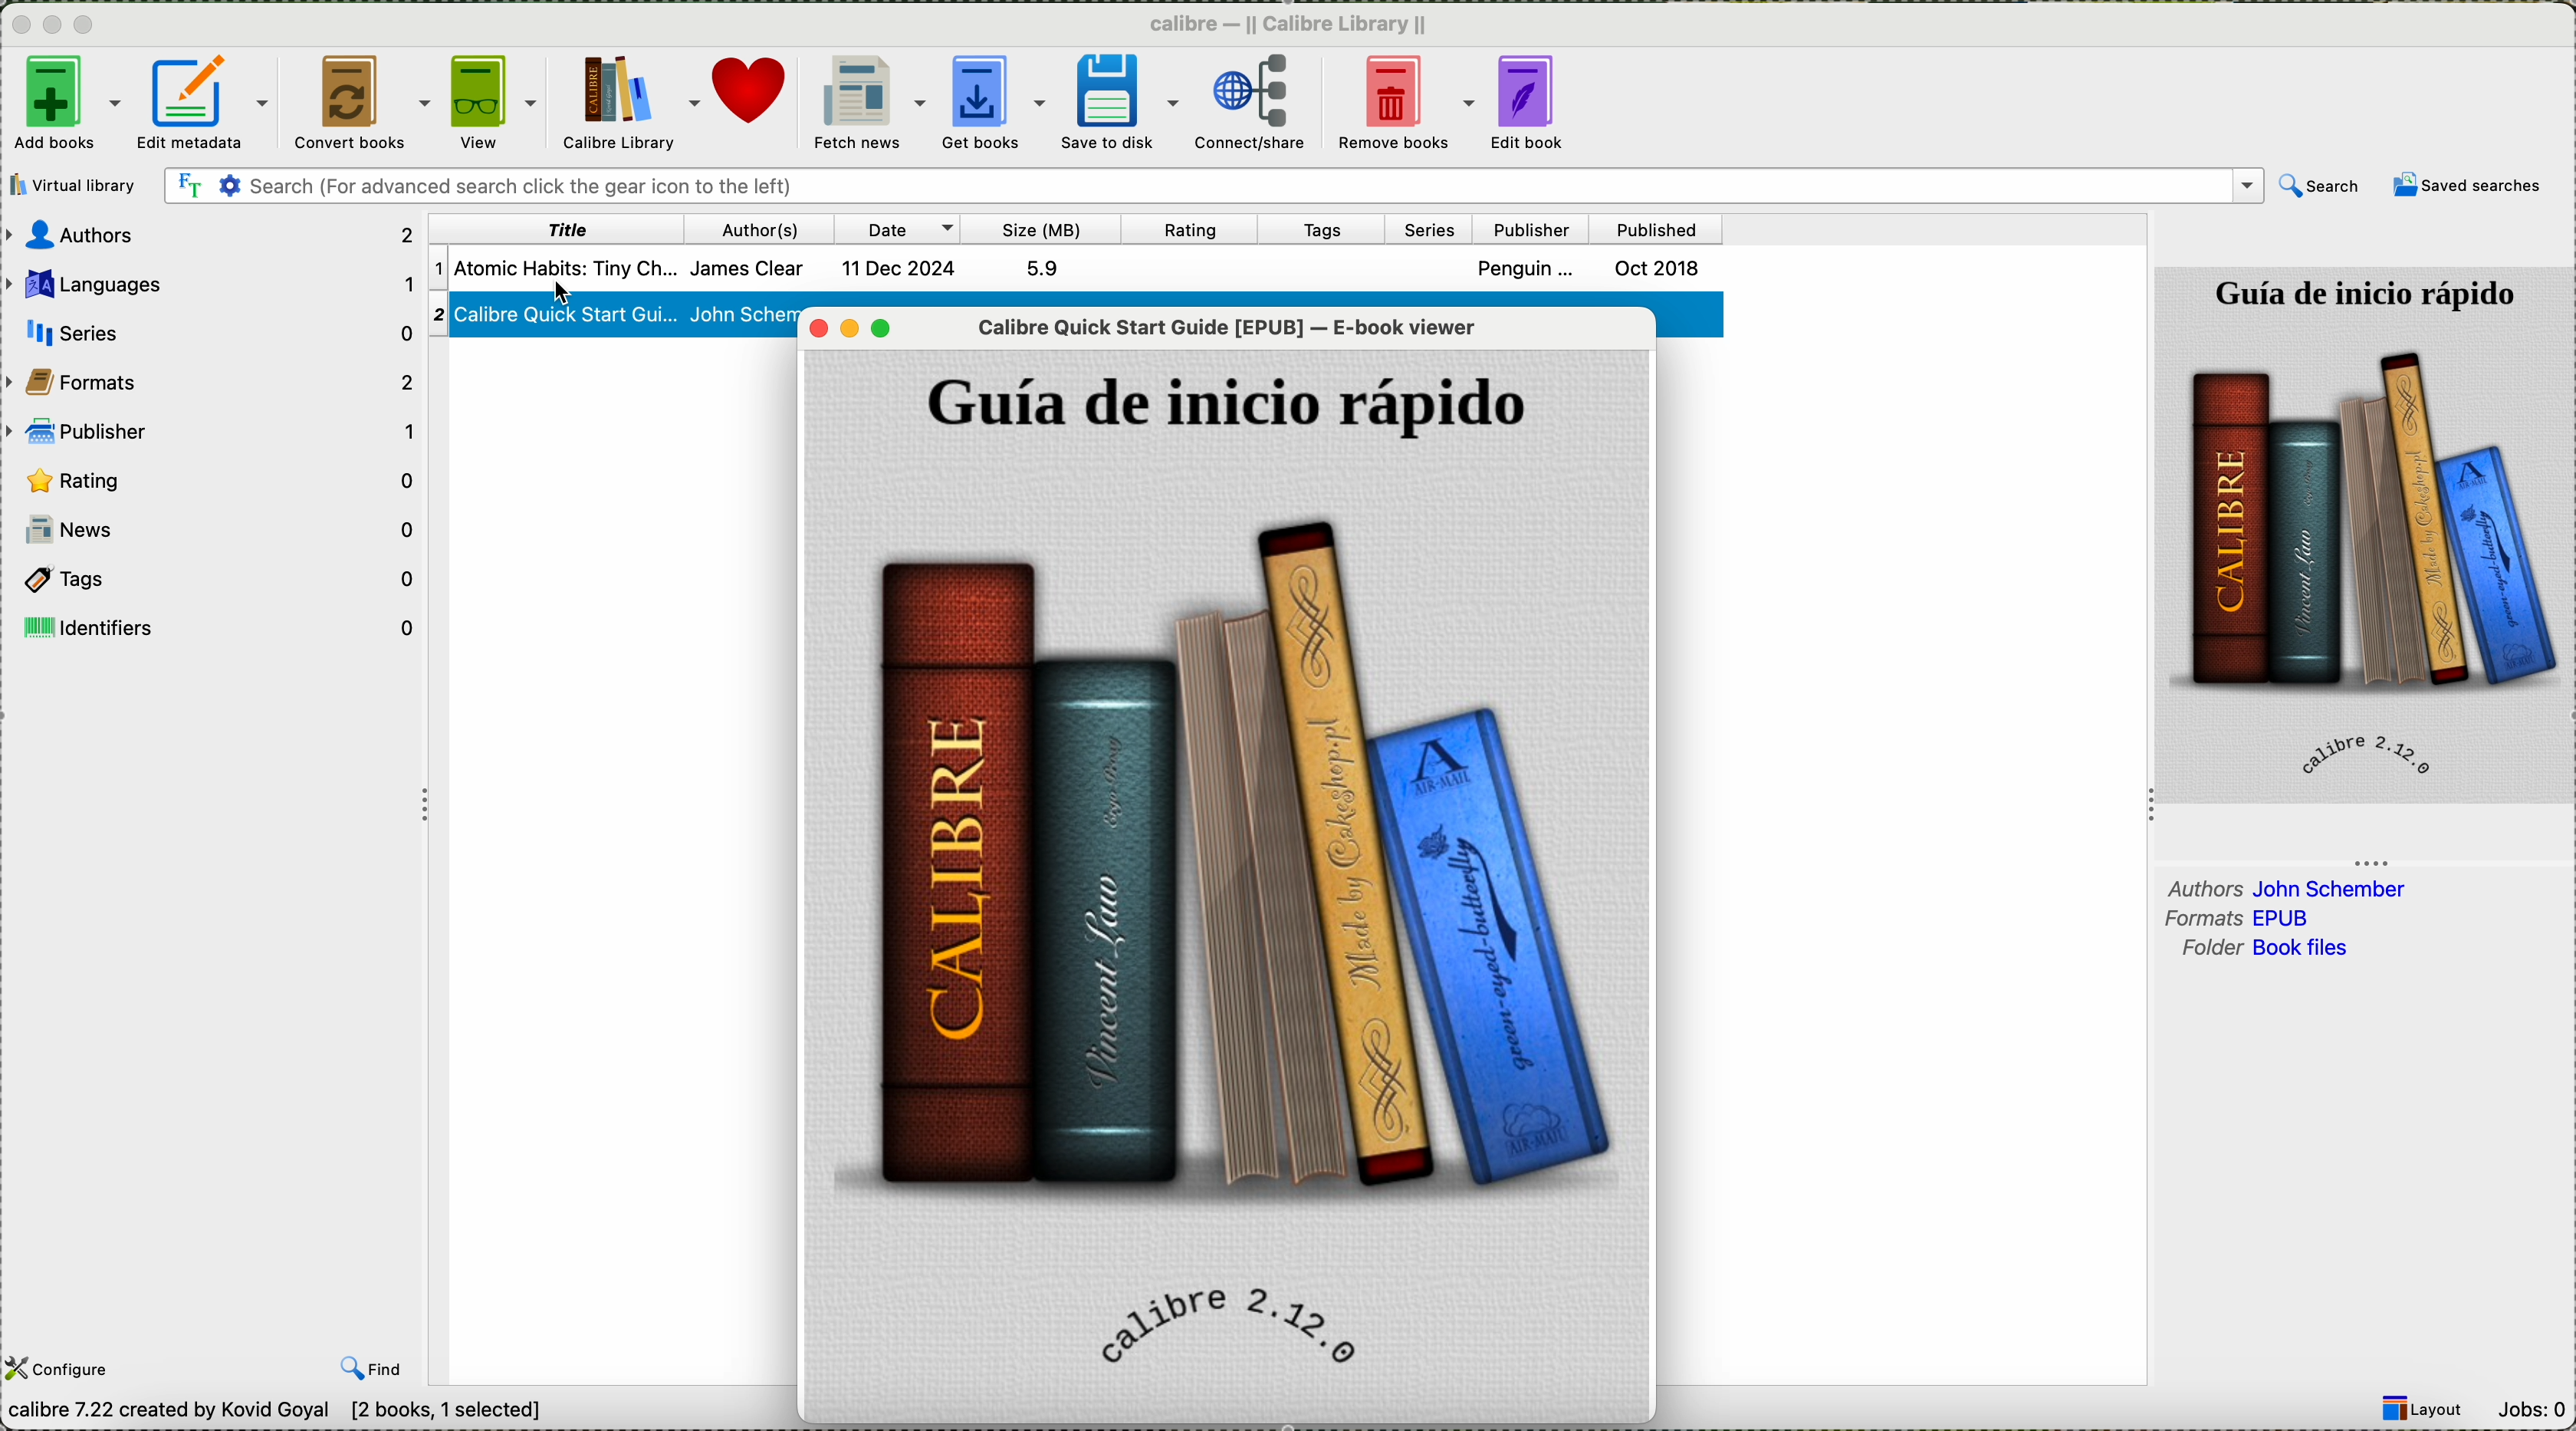 This screenshot has height=1431, width=2576. What do you see at coordinates (1407, 106) in the screenshot?
I see `remove books` at bounding box center [1407, 106].